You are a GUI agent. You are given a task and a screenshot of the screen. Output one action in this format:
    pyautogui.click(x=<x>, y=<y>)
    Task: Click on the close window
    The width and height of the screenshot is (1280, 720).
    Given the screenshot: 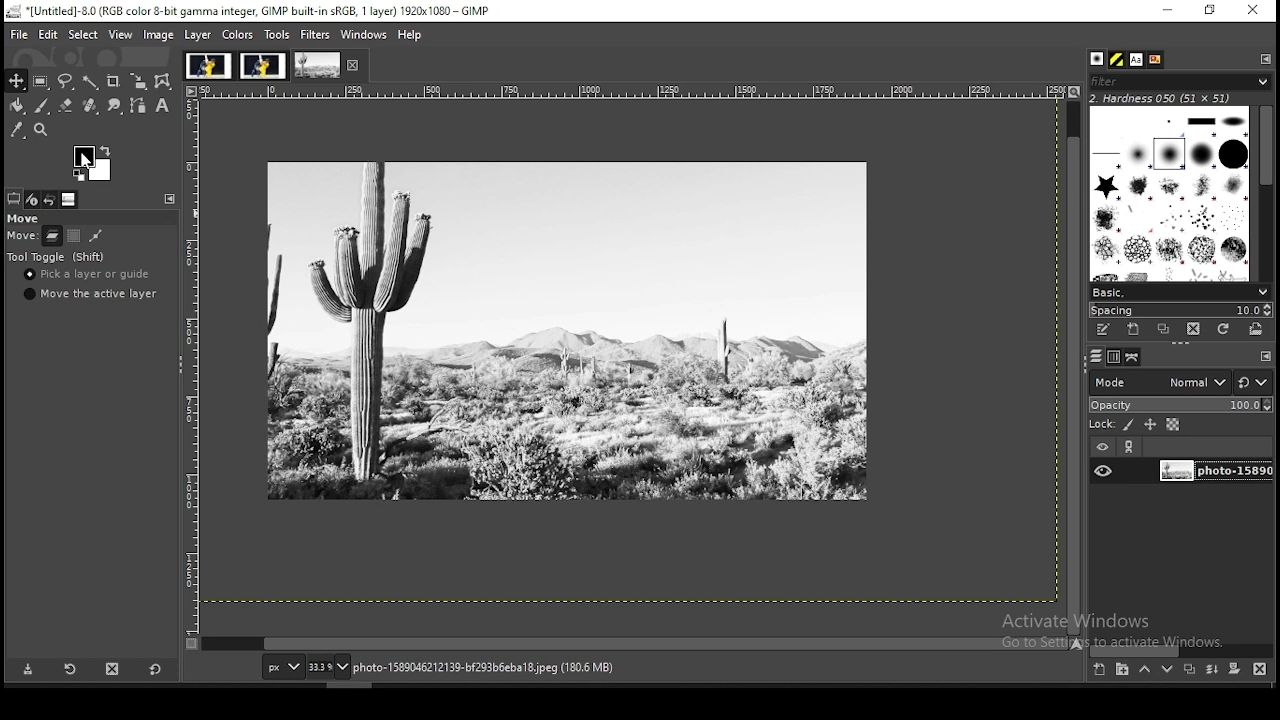 What is the action you would take?
    pyautogui.click(x=1252, y=10)
    